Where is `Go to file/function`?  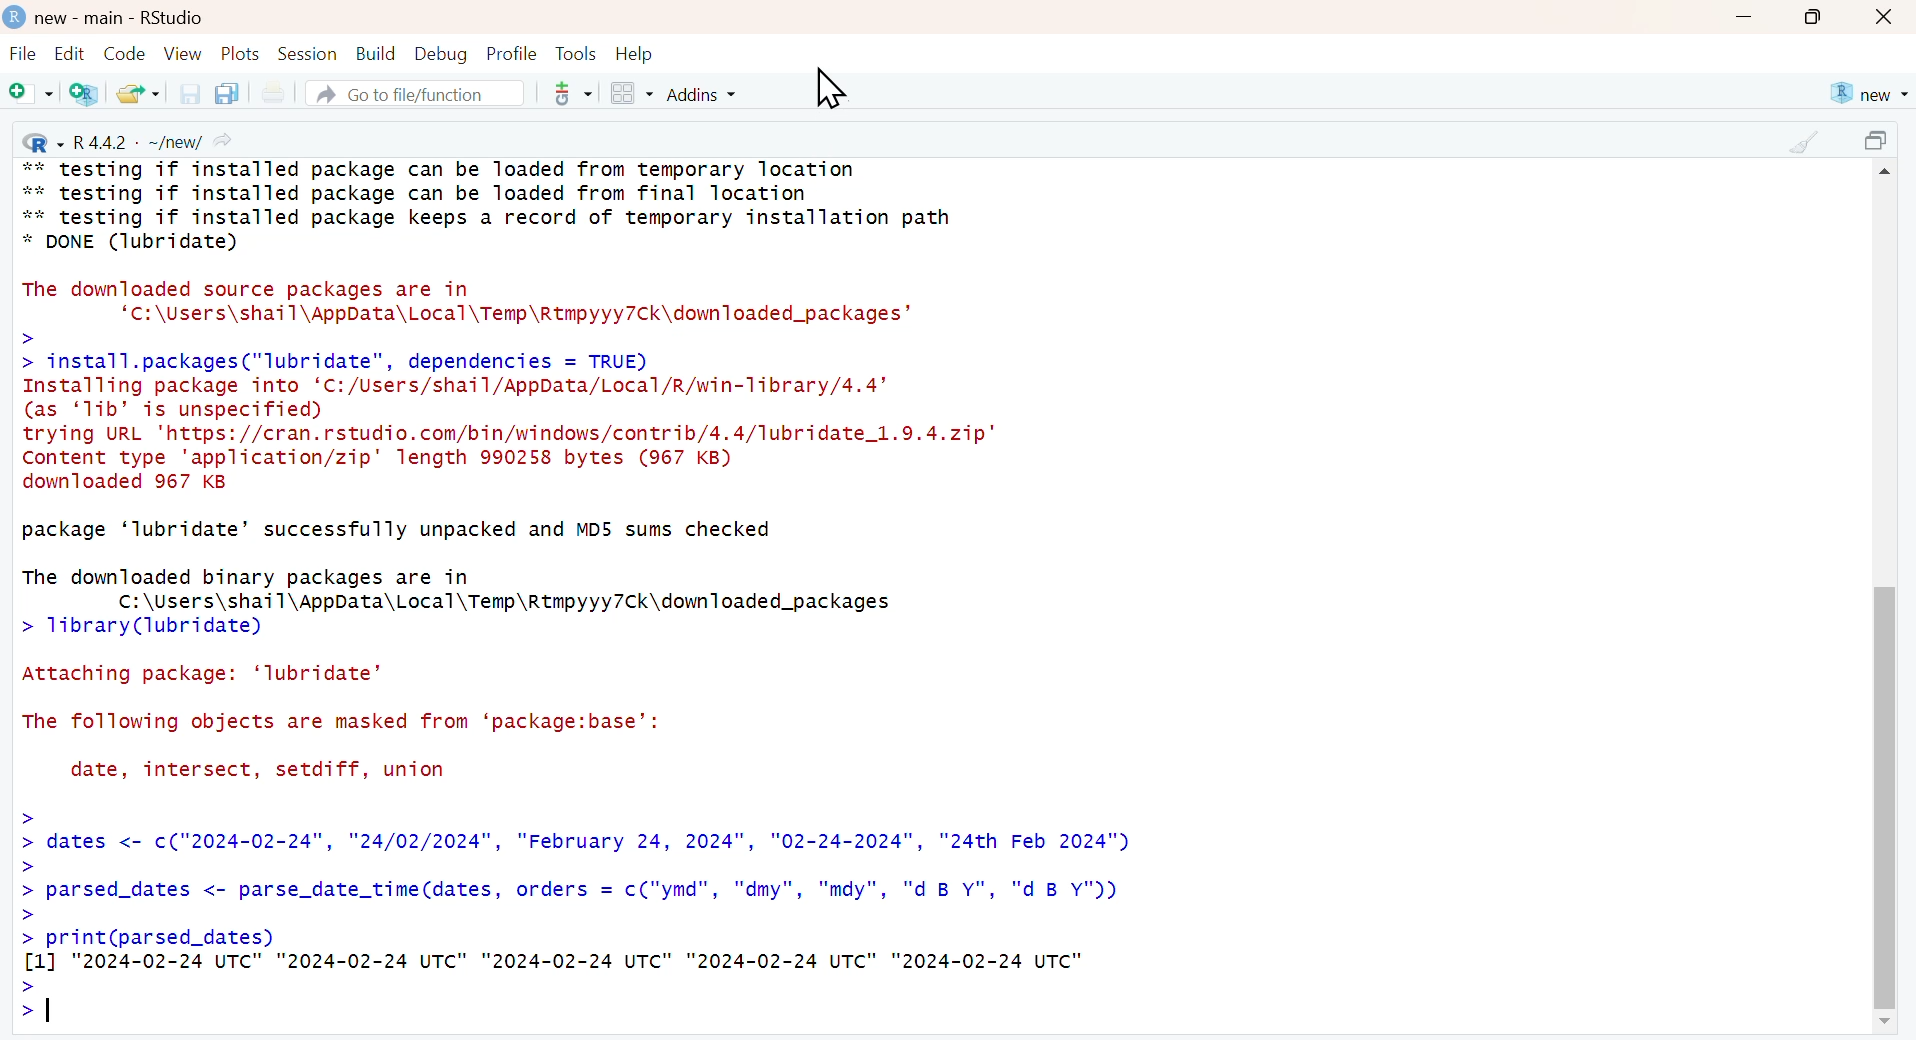 Go to file/function is located at coordinates (413, 93).